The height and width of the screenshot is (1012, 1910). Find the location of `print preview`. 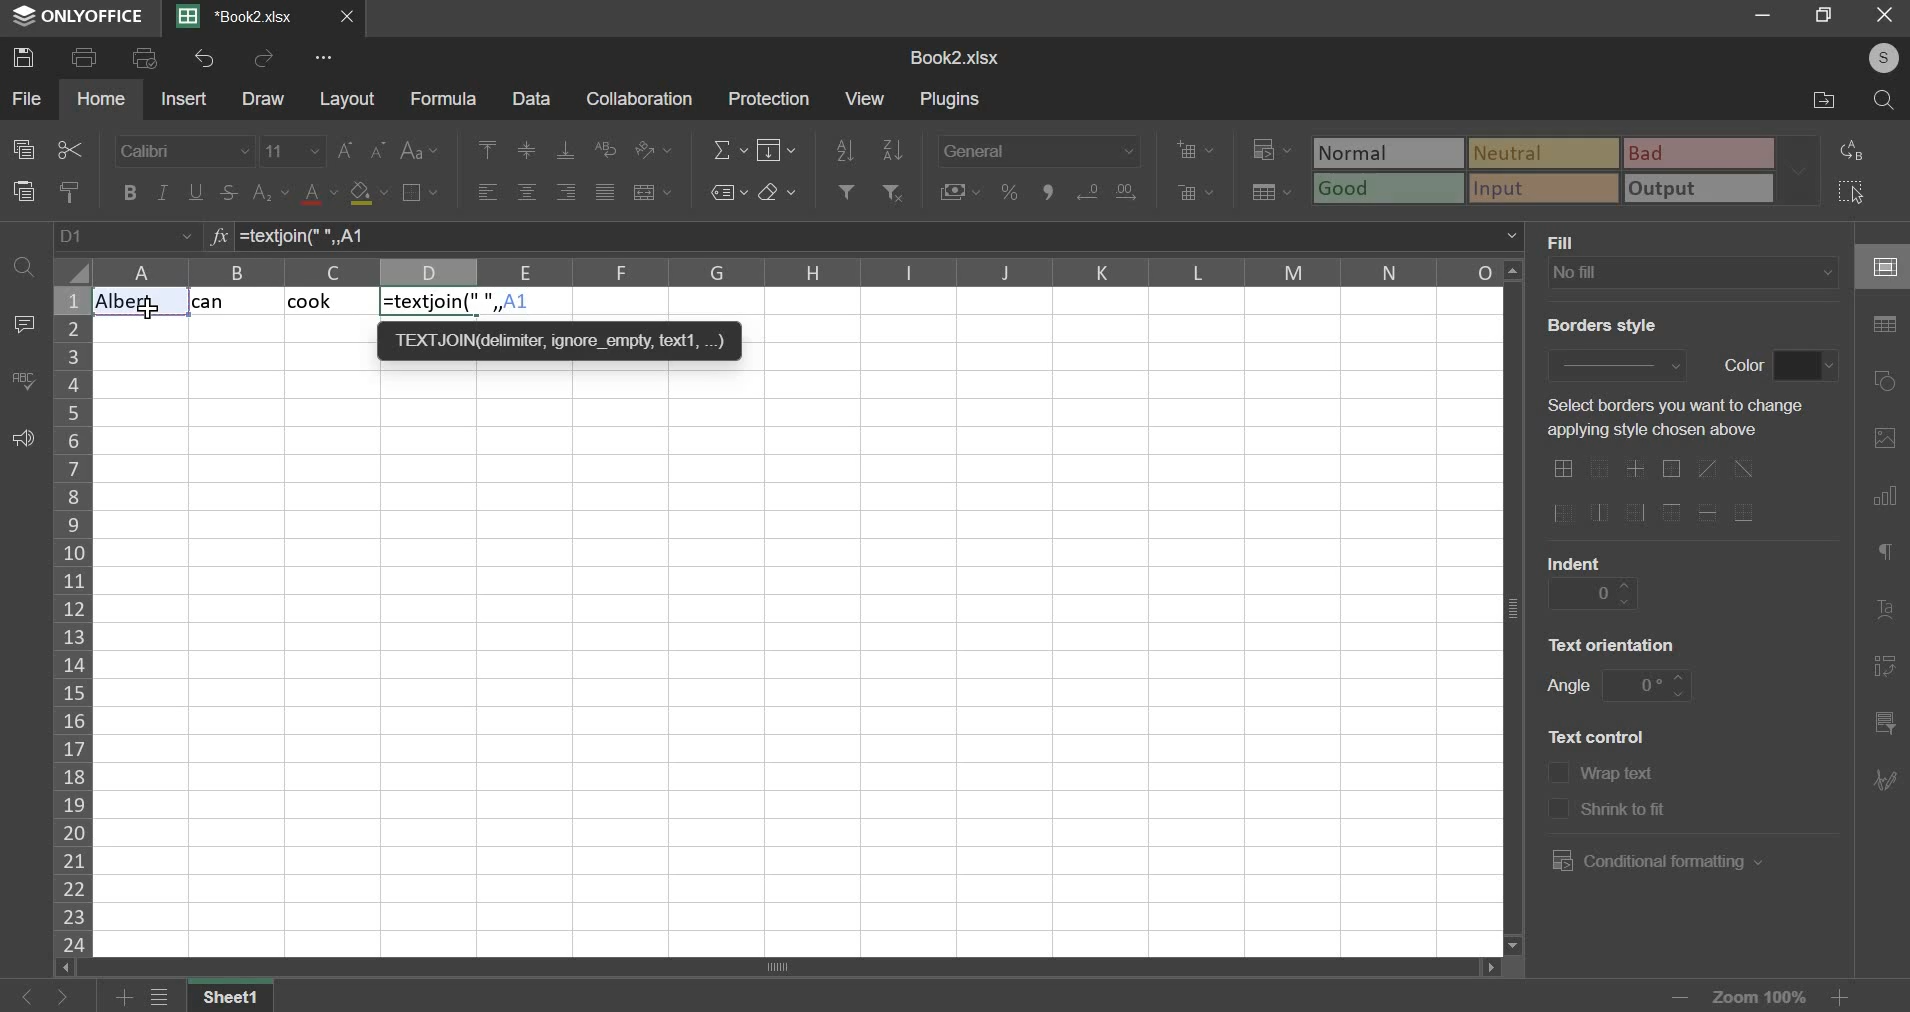

print preview is located at coordinates (146, 58).